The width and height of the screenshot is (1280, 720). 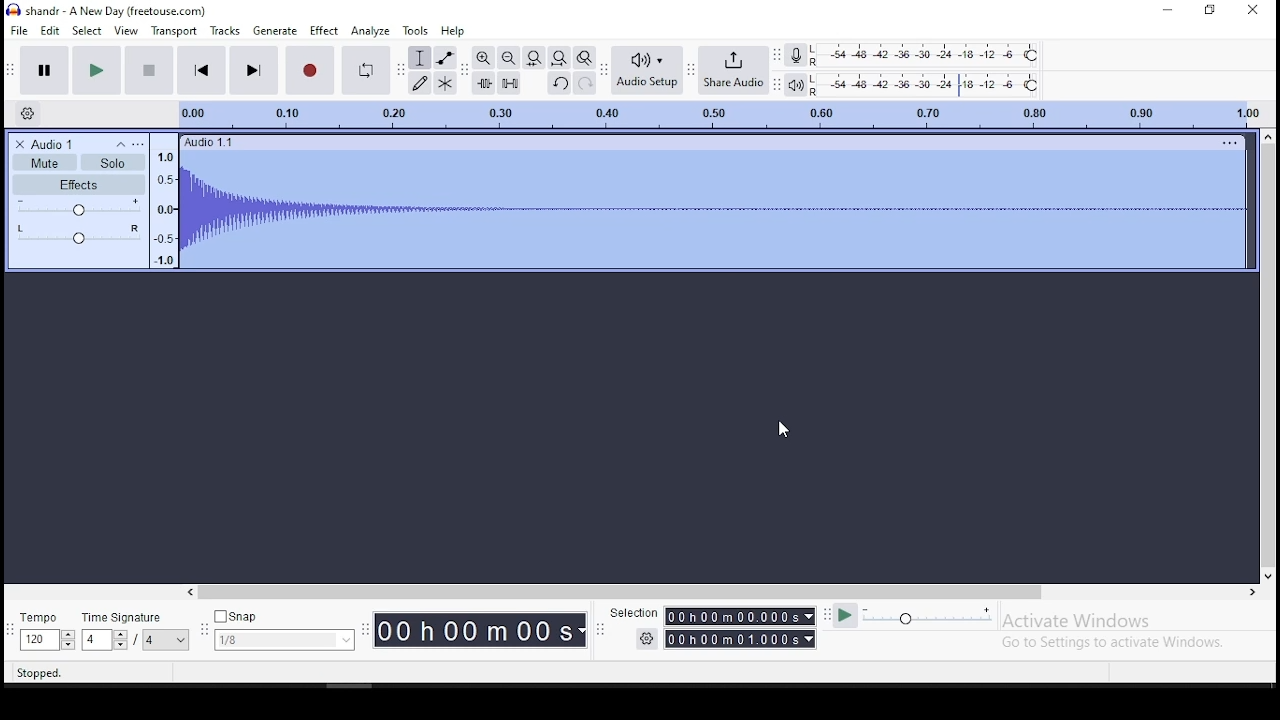 I want to click on stopped, so click(x=41, y=674).